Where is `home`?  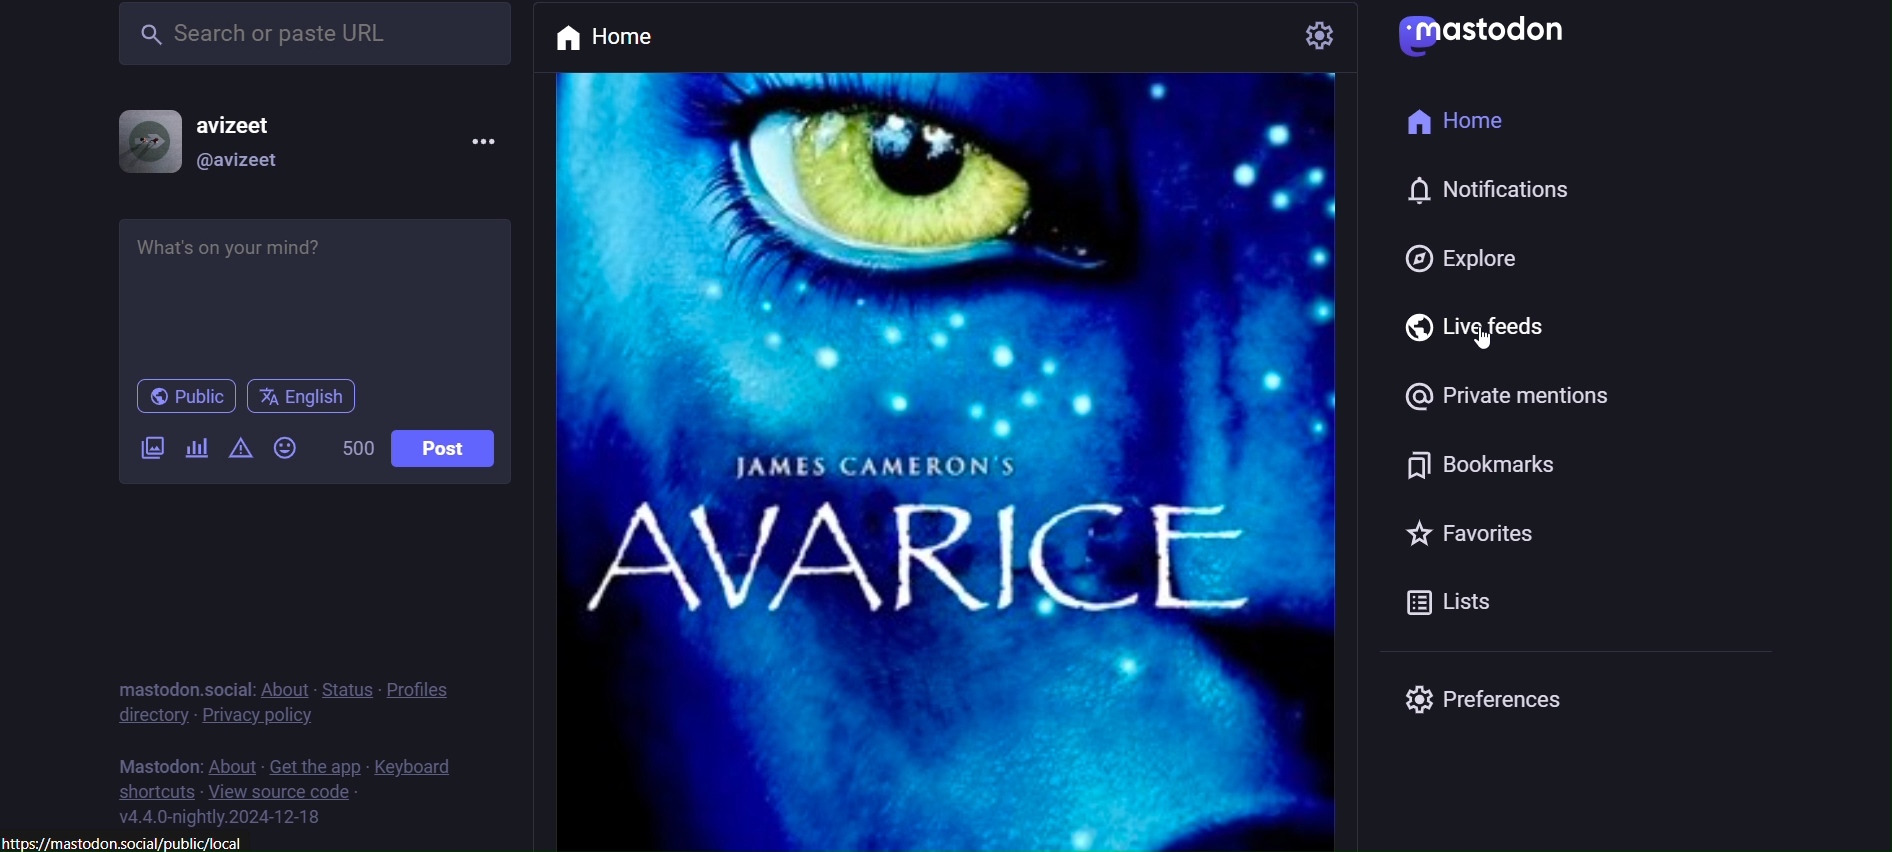 home is located at coordinates (648, 38).